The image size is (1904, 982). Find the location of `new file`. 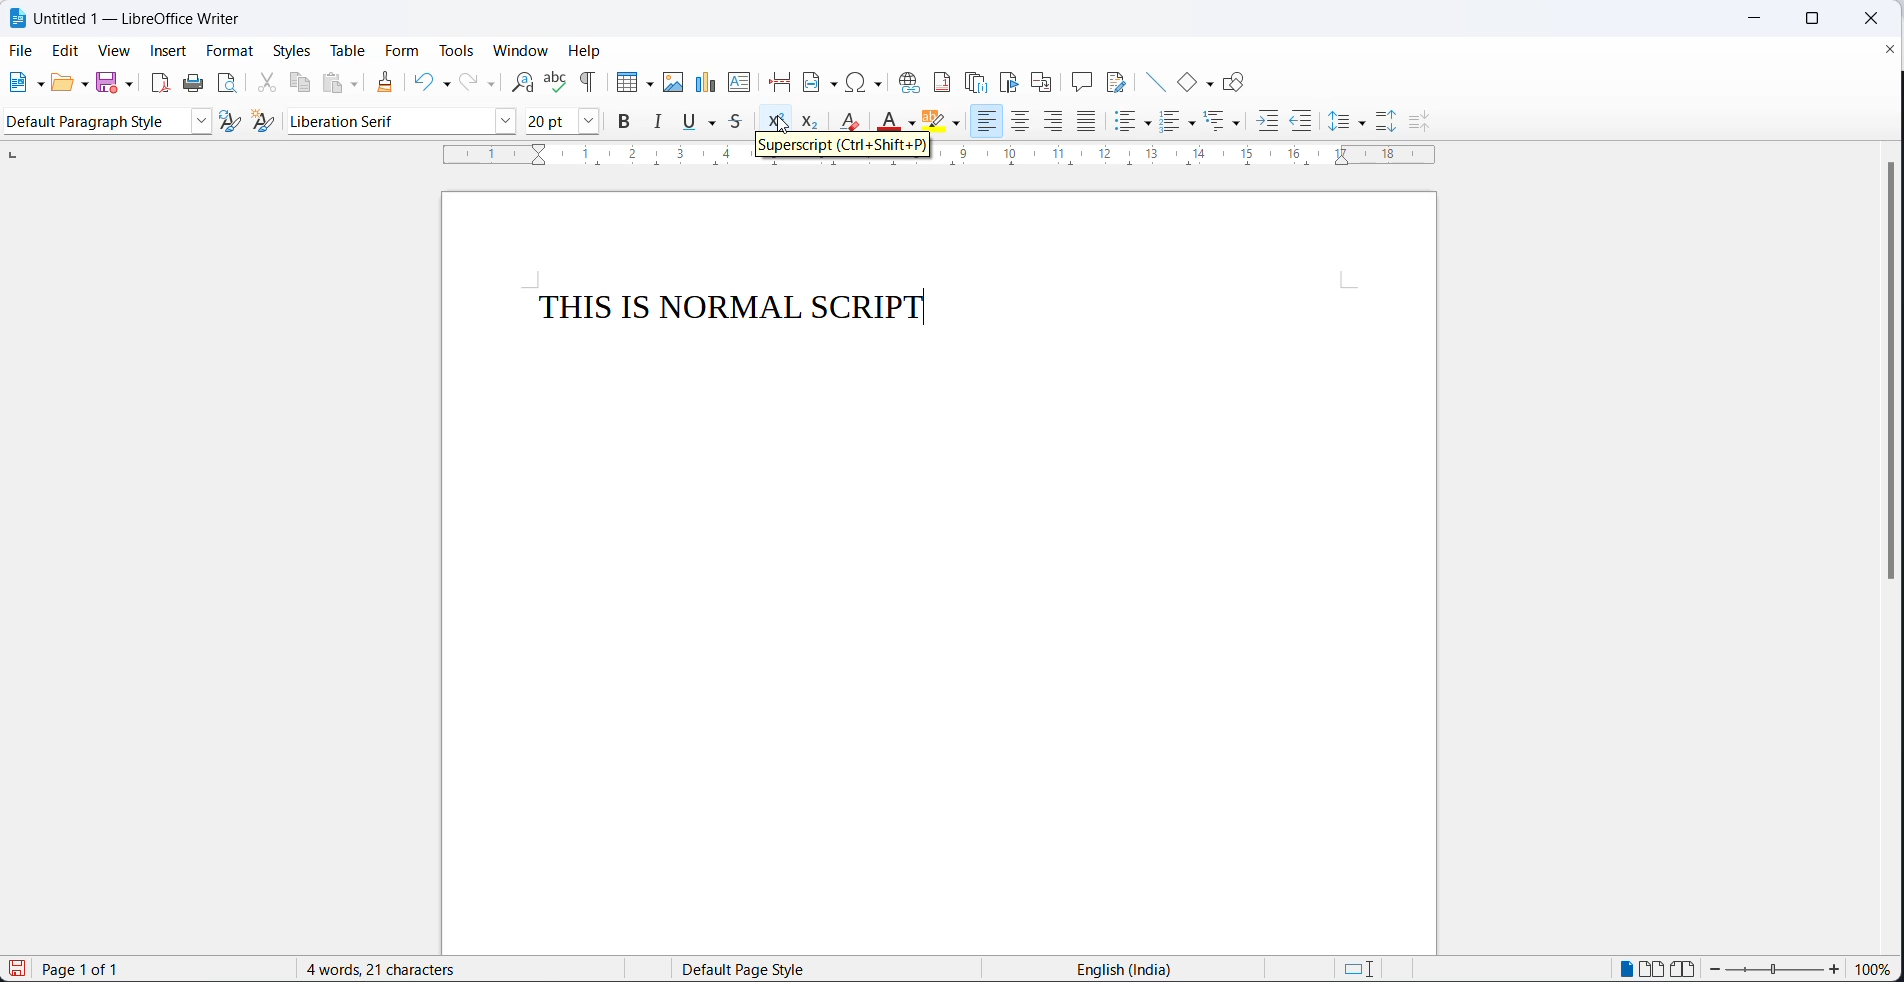

new file is located at coordinates (13, 84).